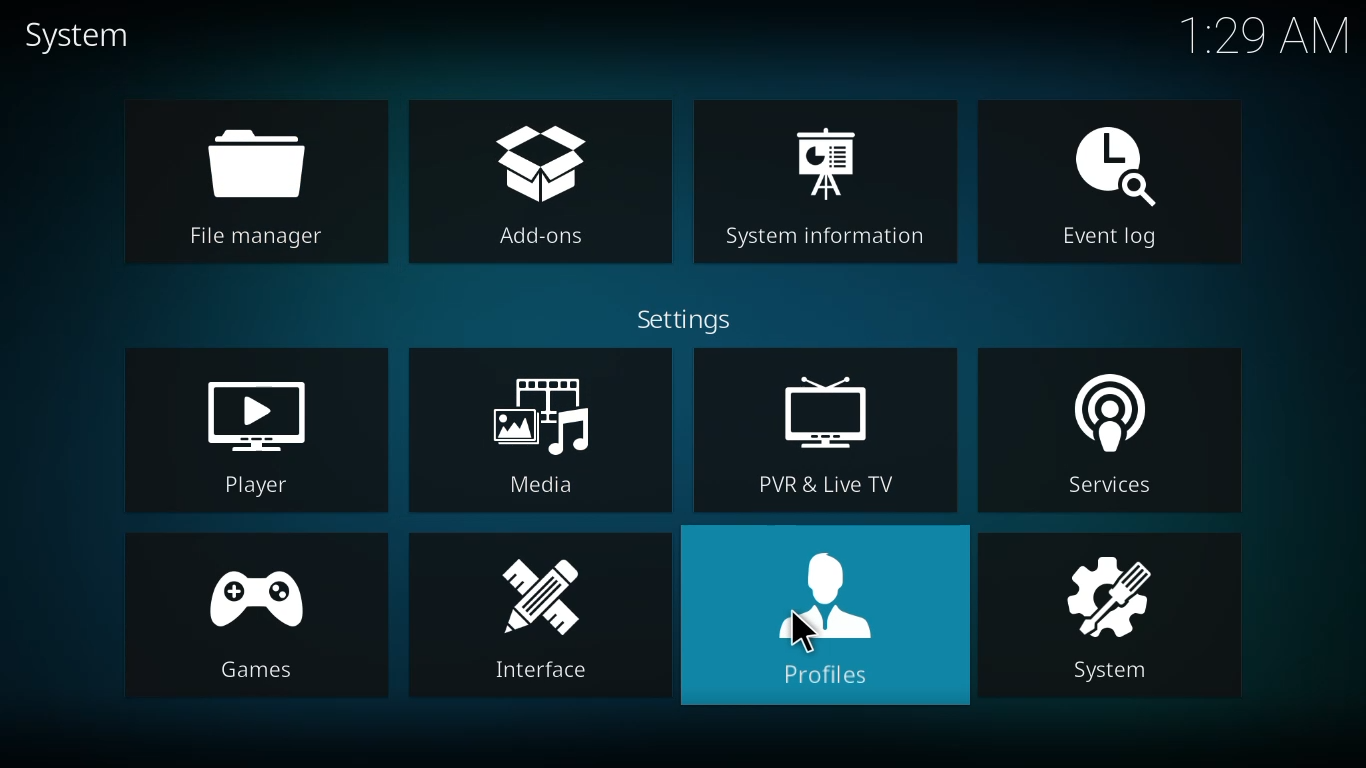 The height and width of the screenshot is (768, 1366). What do you see at coordinates (828, 431) in the screenshot?
I see `pvr & live tv` at bounding box center [828, 431].